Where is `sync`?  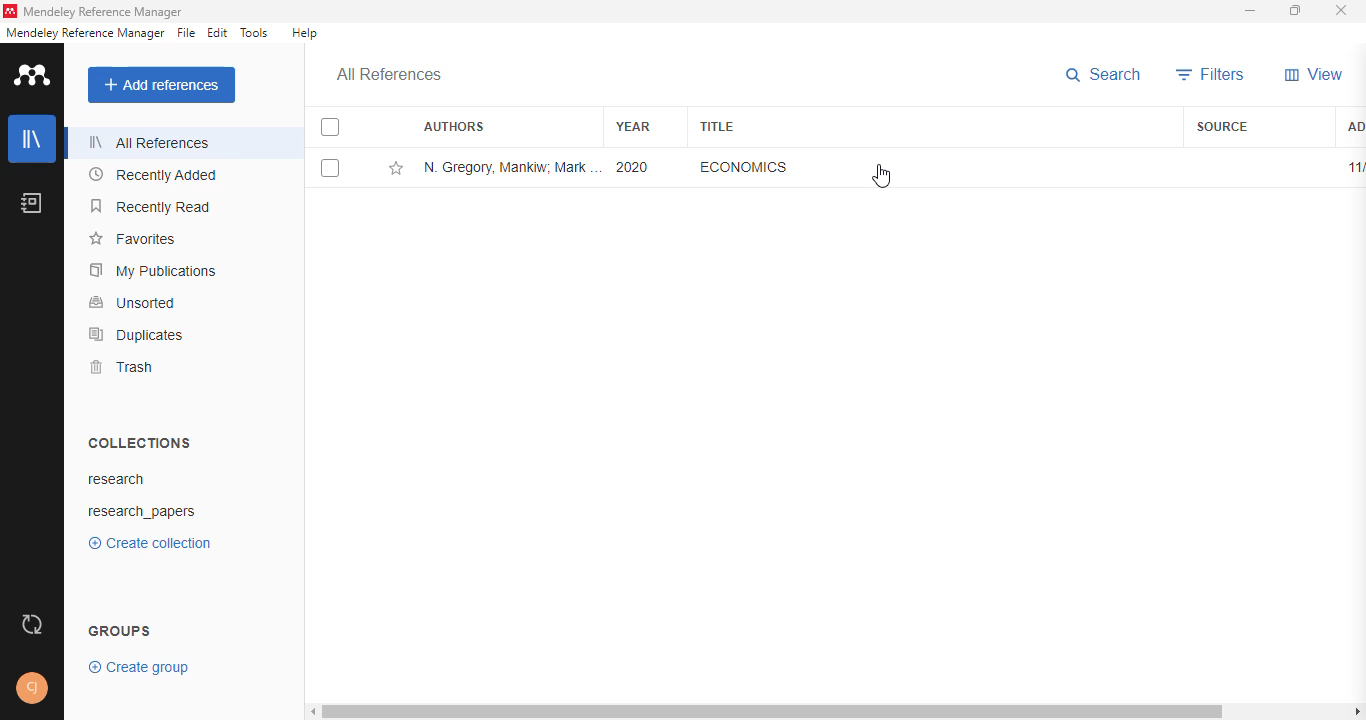
sync is located at coordinates (32, 623).